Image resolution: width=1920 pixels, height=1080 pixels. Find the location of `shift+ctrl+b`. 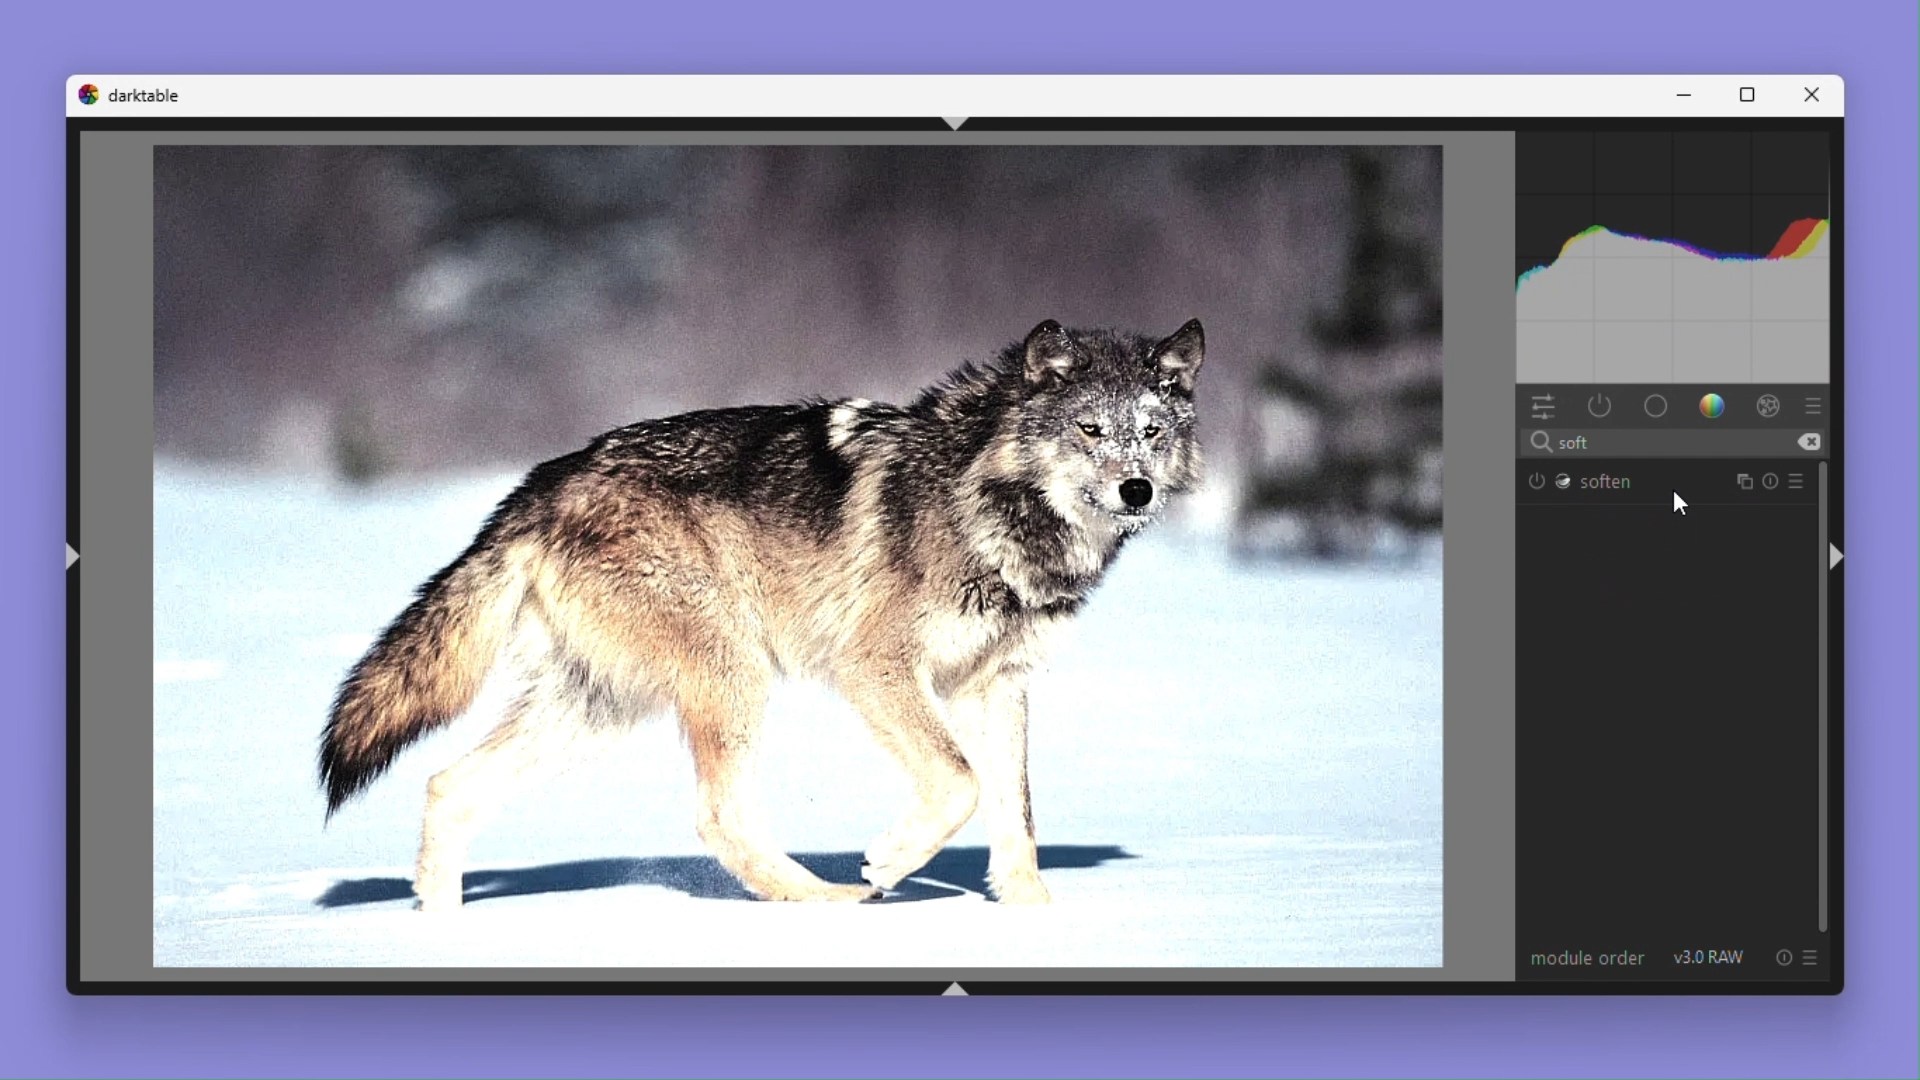

shift+ctrl+b is located at coordinates (959, 988).